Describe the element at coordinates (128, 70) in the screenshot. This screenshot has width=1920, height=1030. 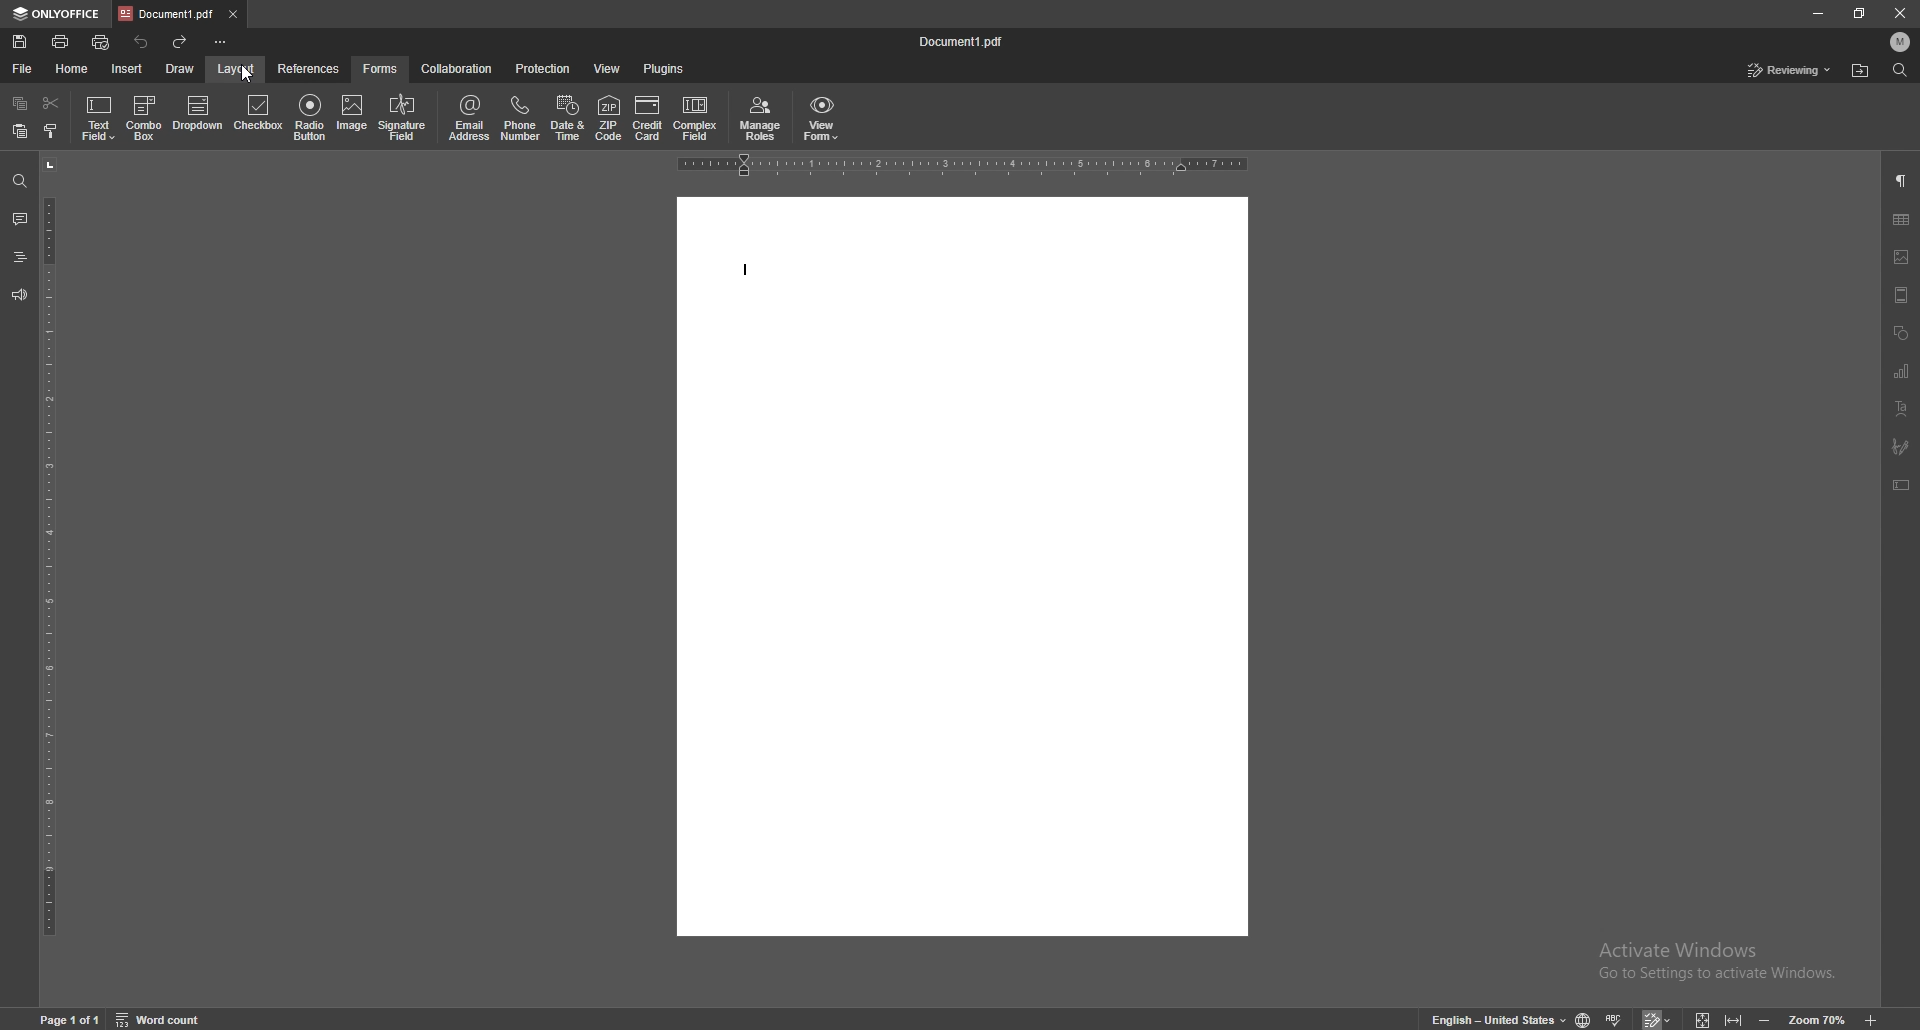
I see `insert` at that location.